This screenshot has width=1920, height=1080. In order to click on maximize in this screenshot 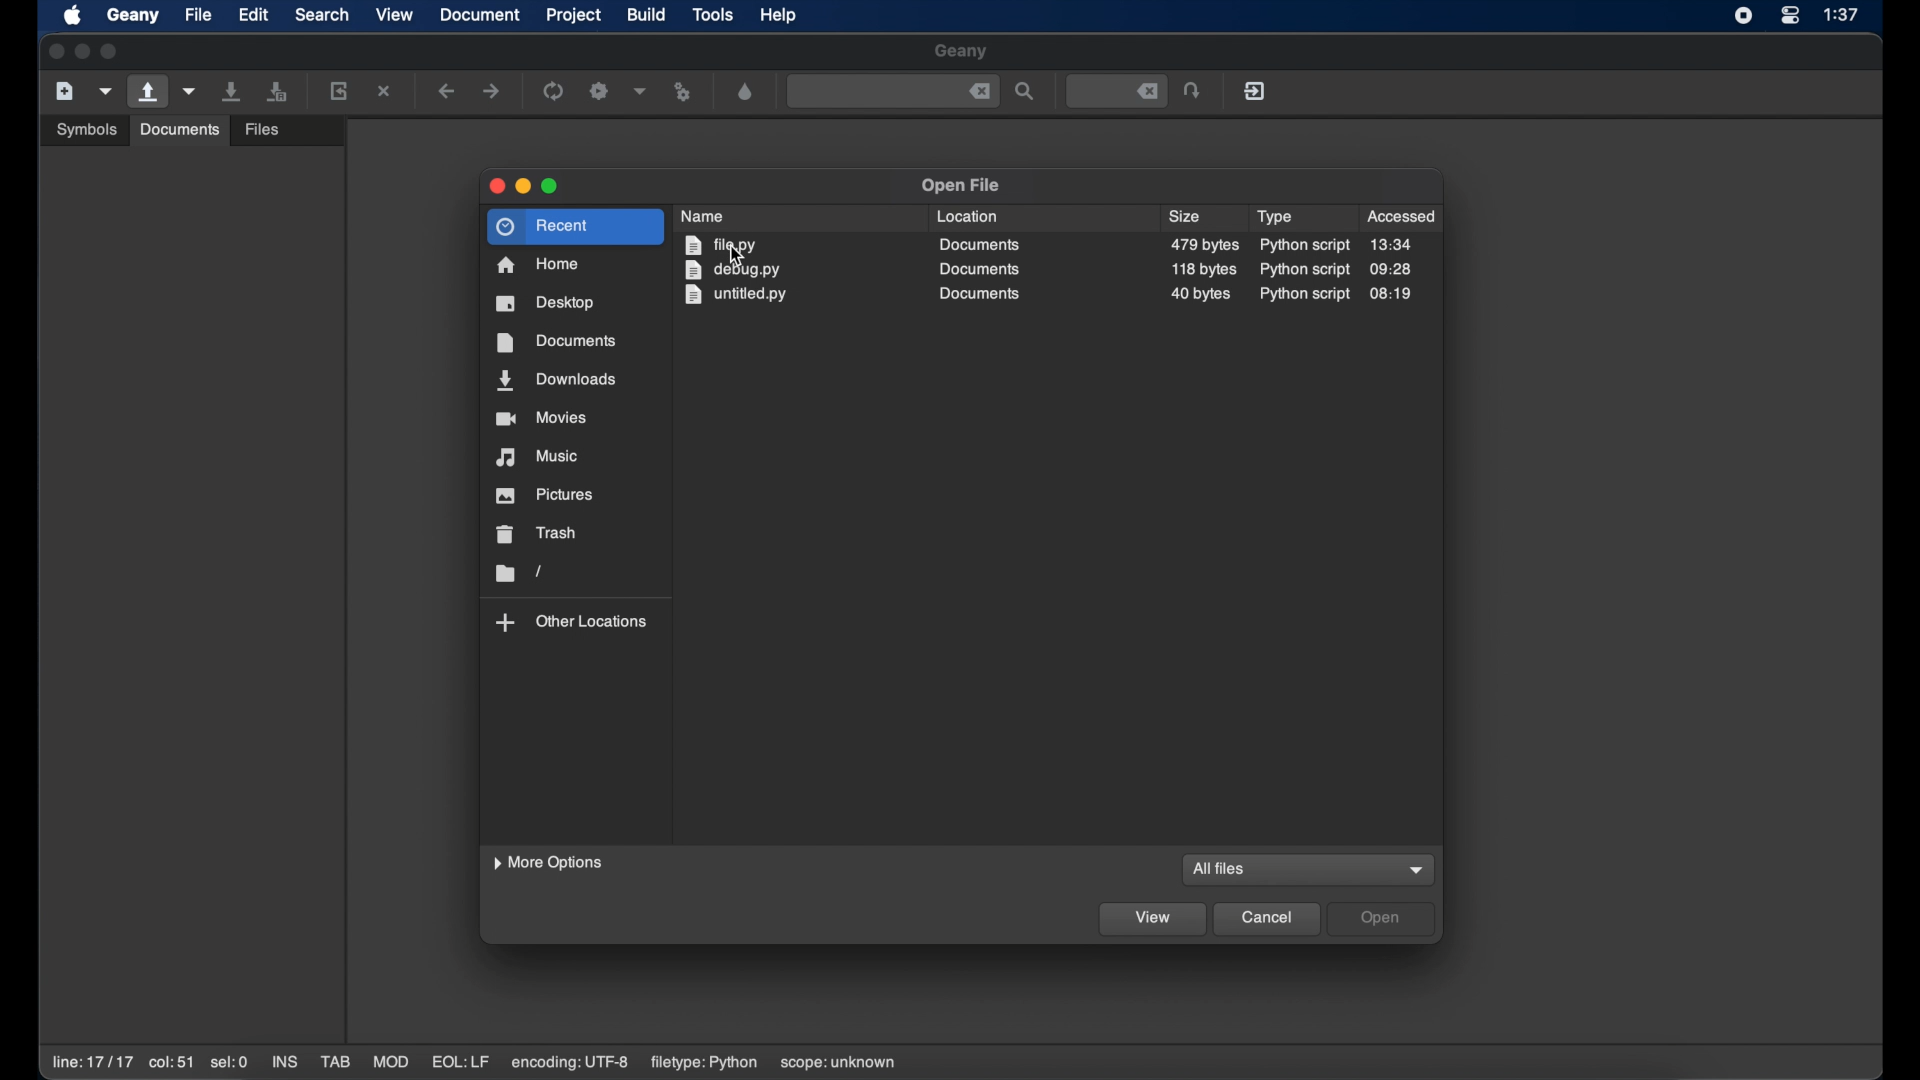, I will do `click(112, 52)`.